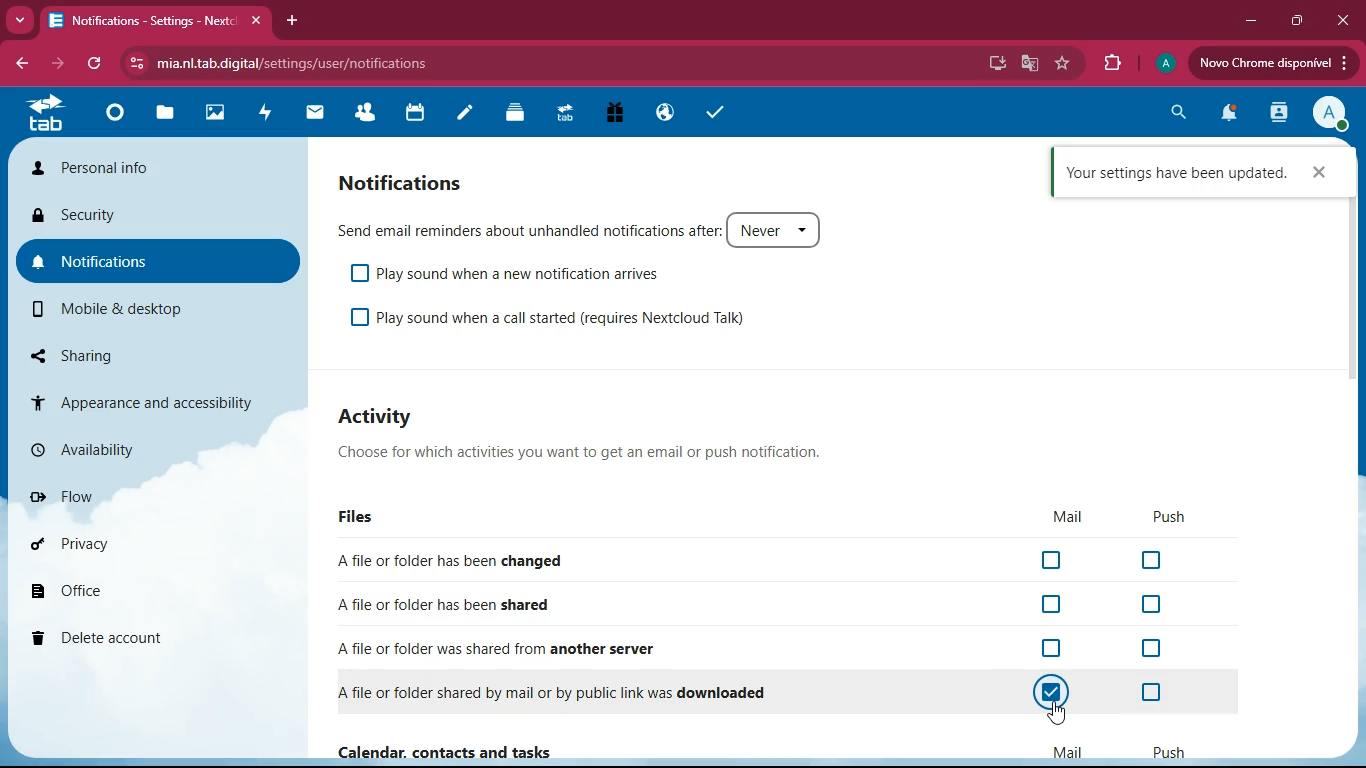 The width and height of the screenshot is (1366, 768). What do you see at coordinates (140, 355) in the screenshot?
I see `sharing` at bounding box center [140, 355].